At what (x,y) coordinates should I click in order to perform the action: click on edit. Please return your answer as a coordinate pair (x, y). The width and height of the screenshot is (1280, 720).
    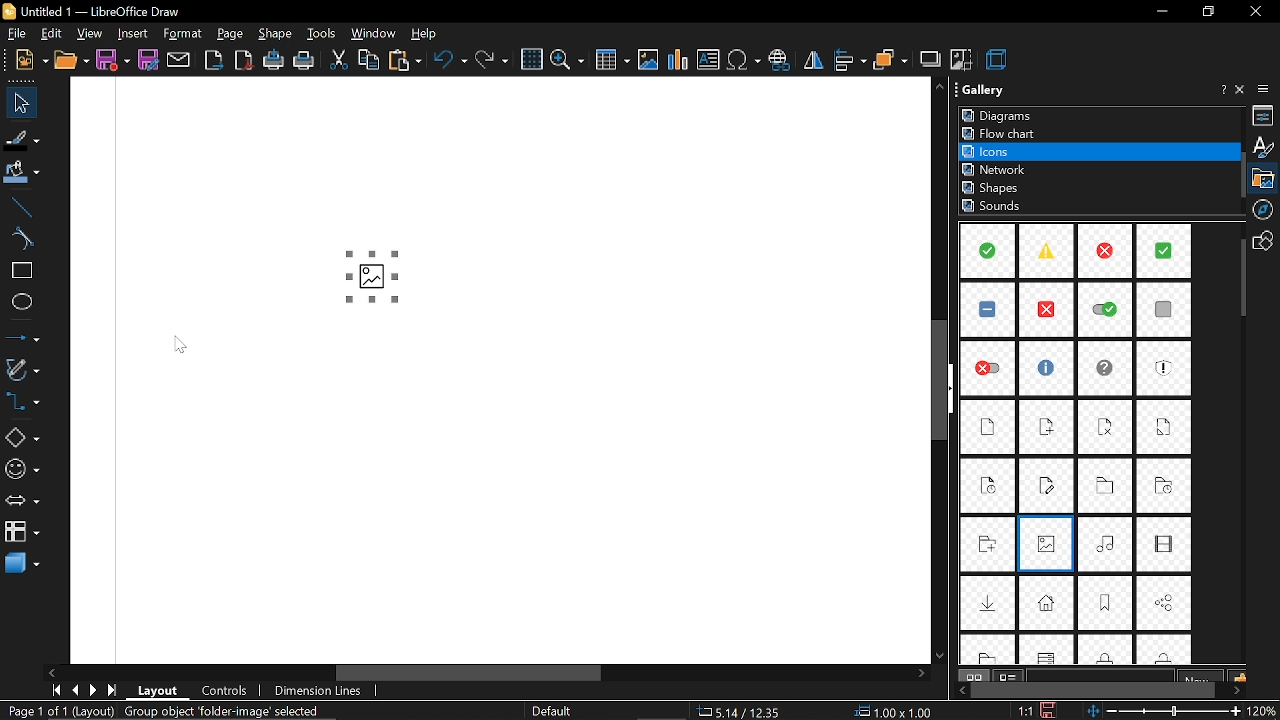
    Looking at the image, I should click on (54, 34).